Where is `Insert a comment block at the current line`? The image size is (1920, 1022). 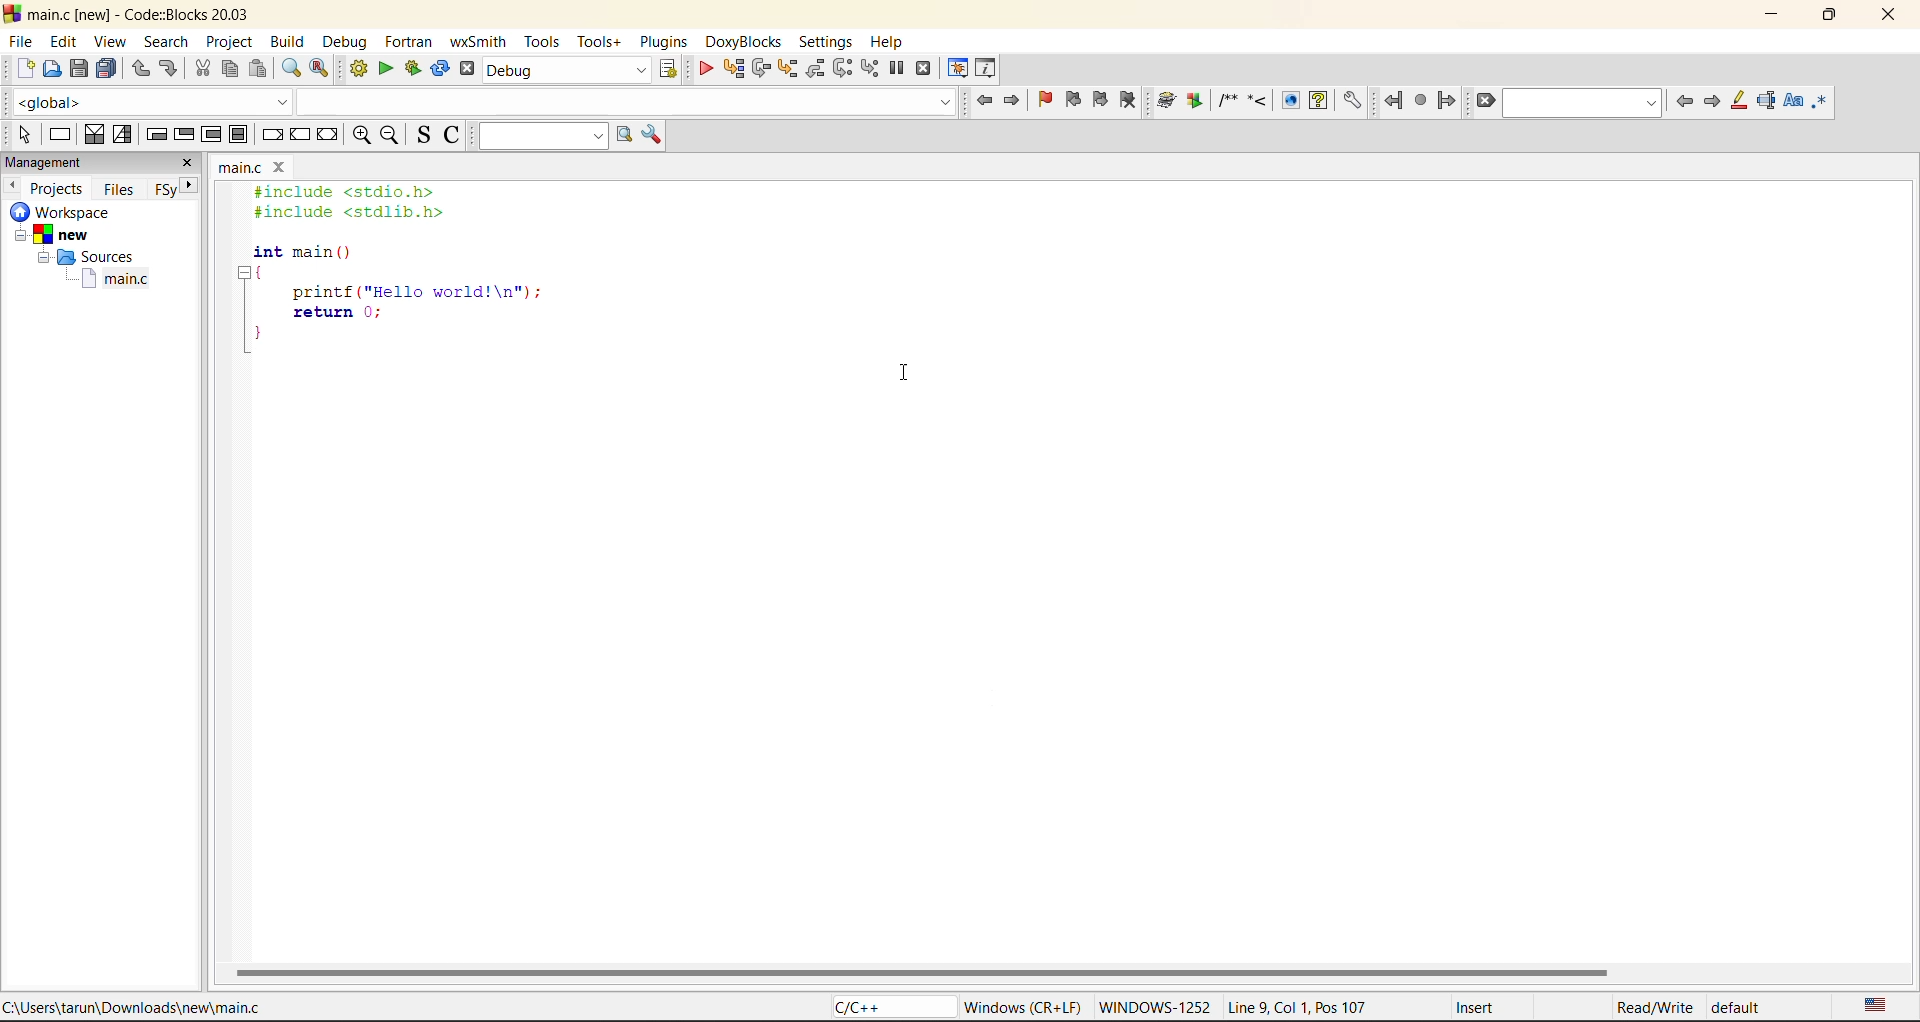 Insert a comment block at the current line is located at coordinates (1227, 101).